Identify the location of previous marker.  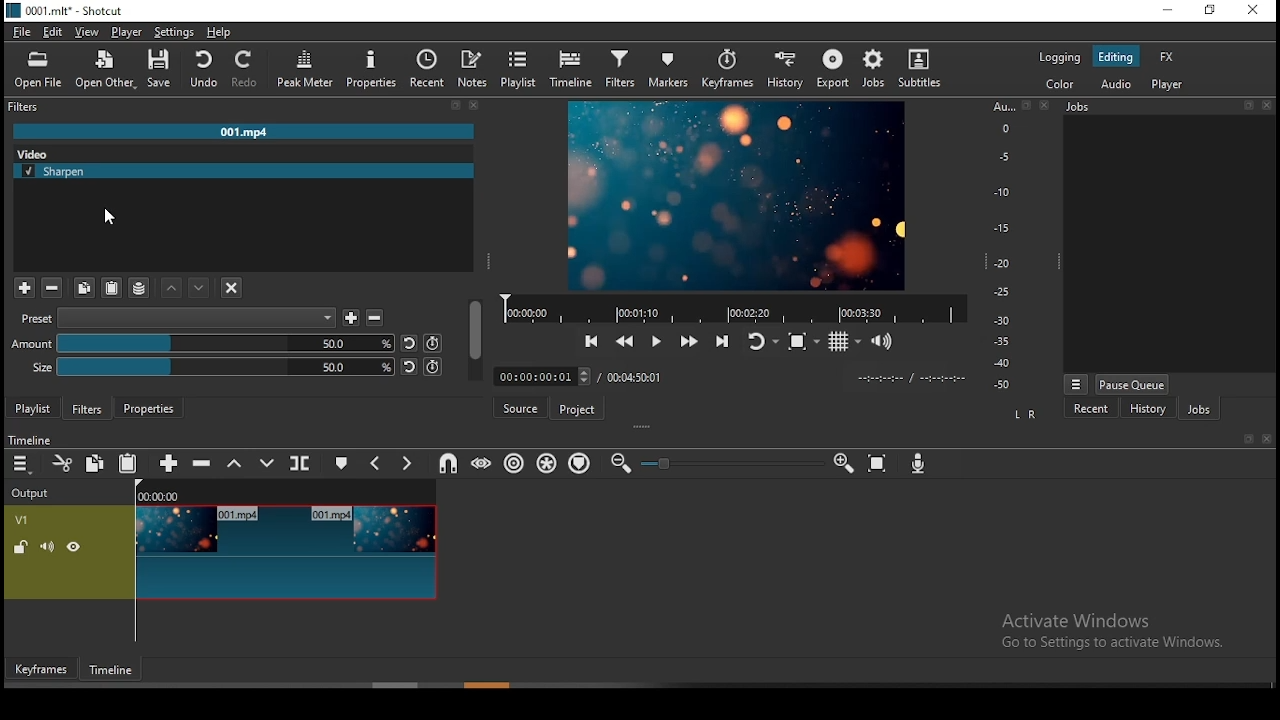
(375, 461).